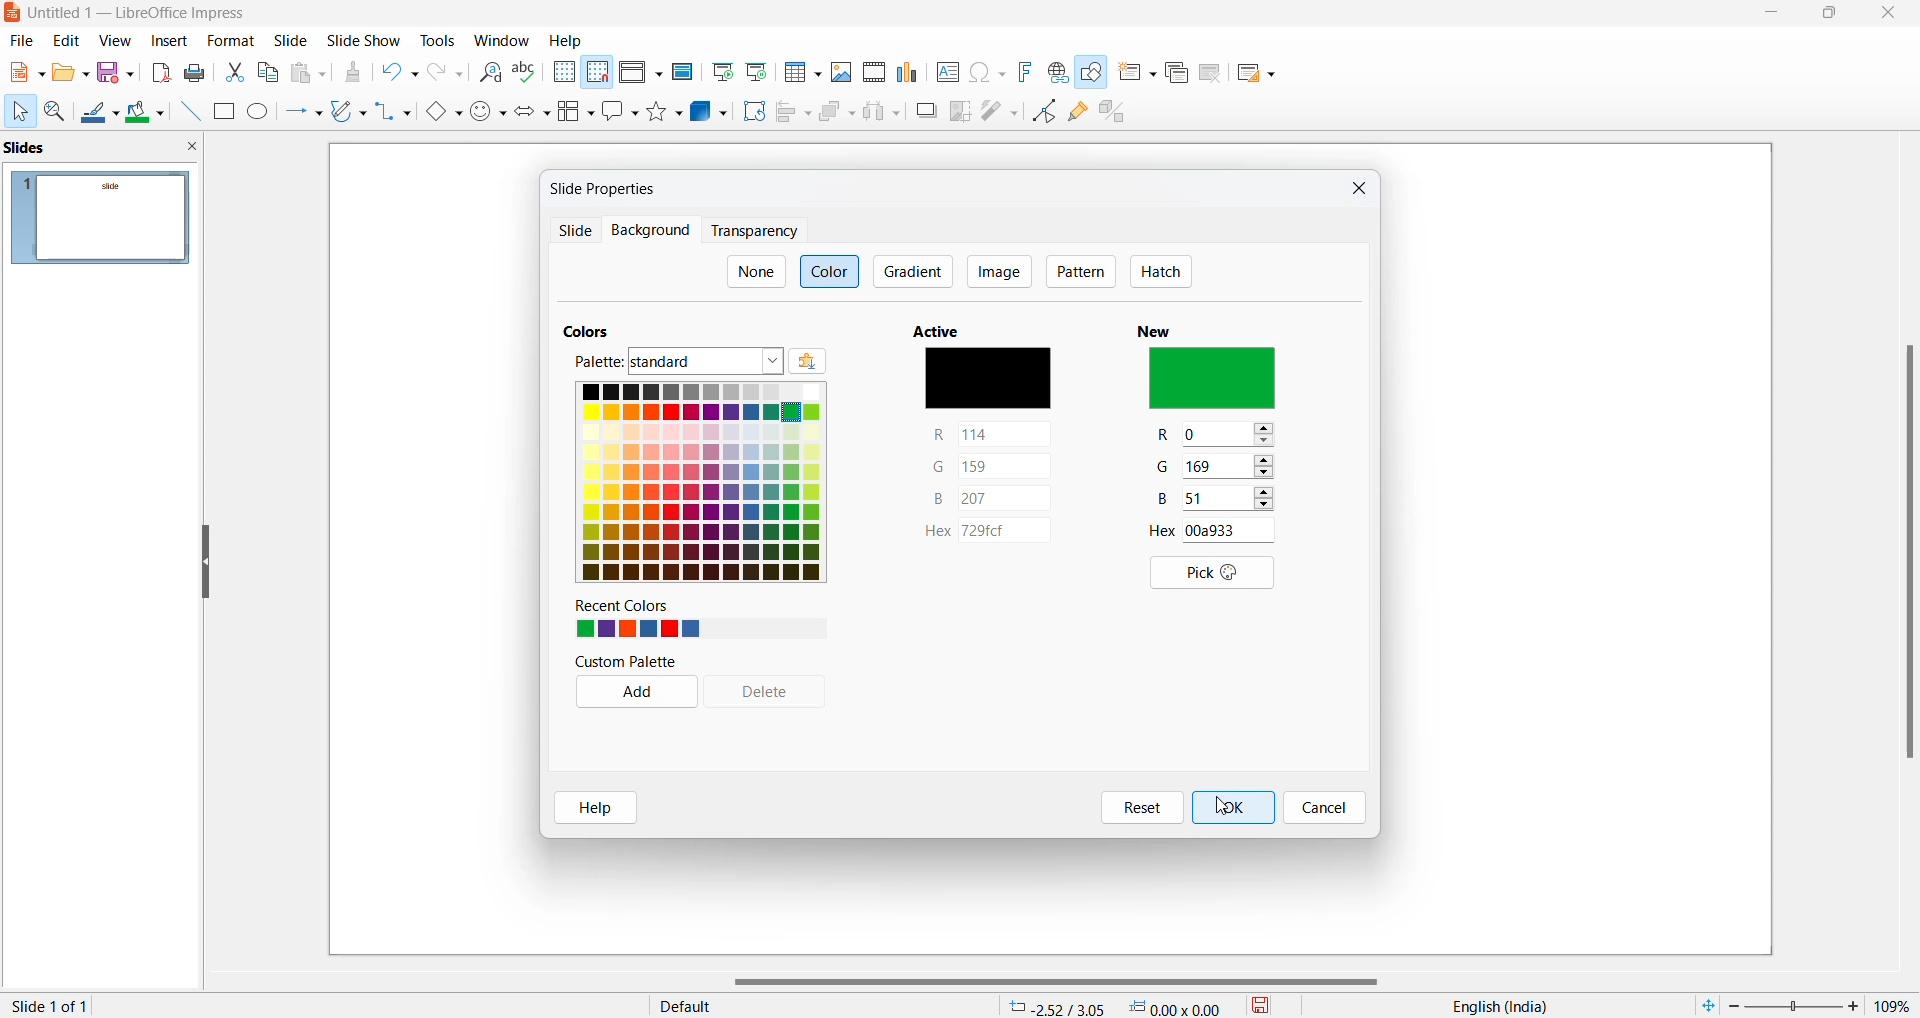 The width and height of the screenshot is (1920, 1018). Describe the element at coordinates (1066, 982) in the screenshot. I see `scrollbar` at that location.